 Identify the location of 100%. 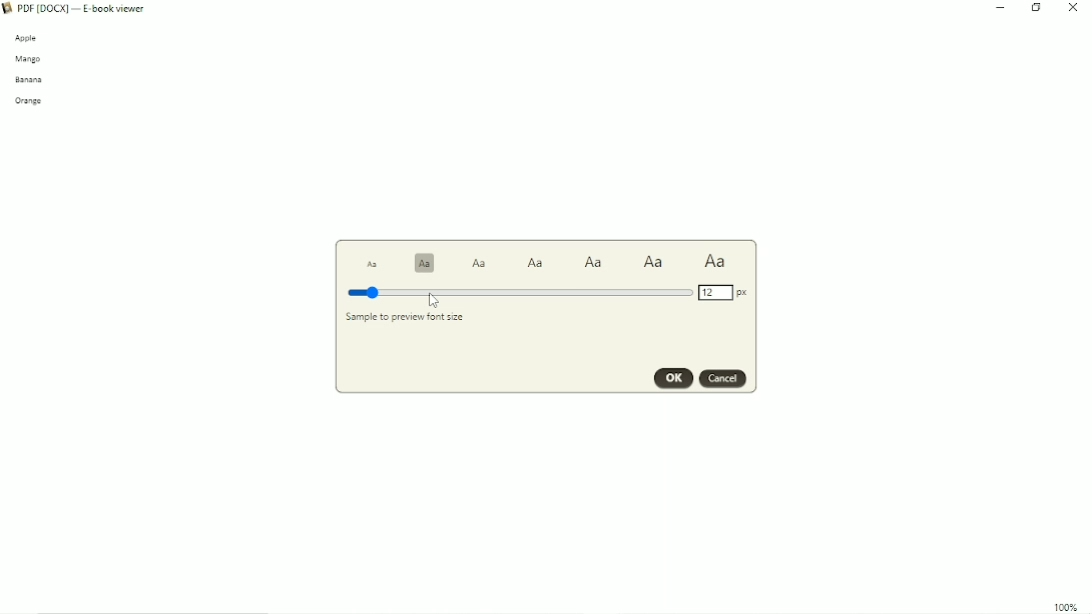
(1067, 606).